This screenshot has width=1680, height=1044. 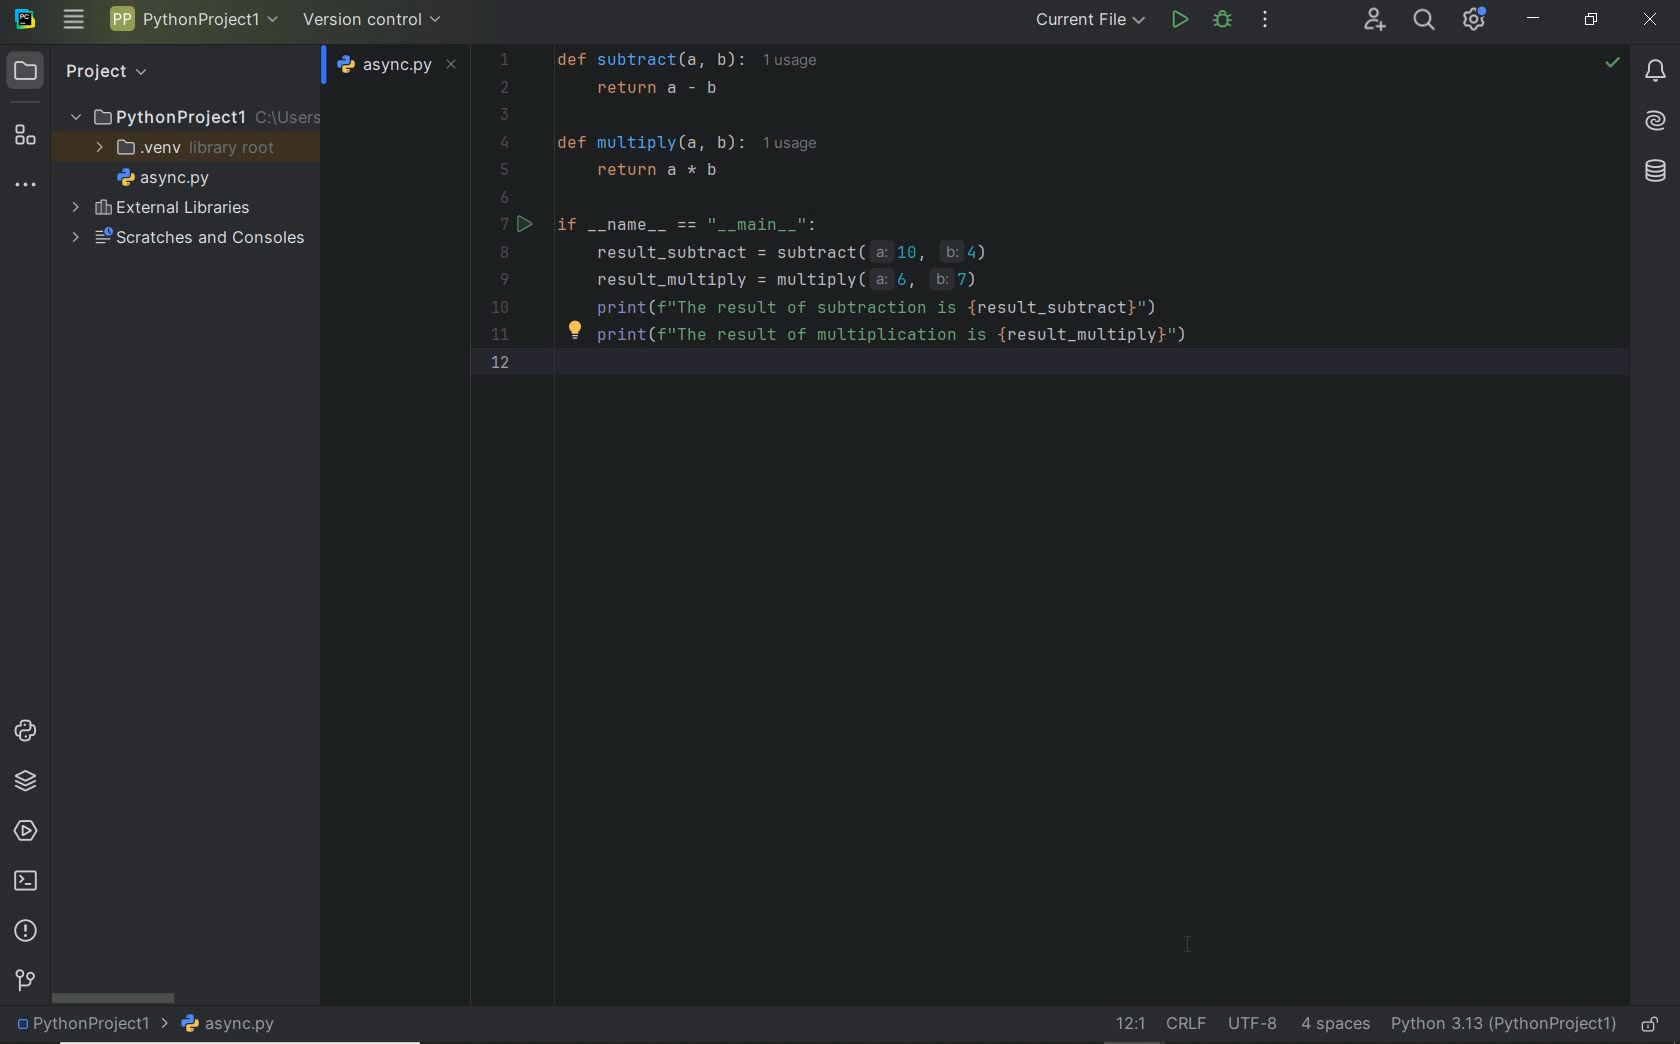 I want to click on database, so click(x=1654, y=171).